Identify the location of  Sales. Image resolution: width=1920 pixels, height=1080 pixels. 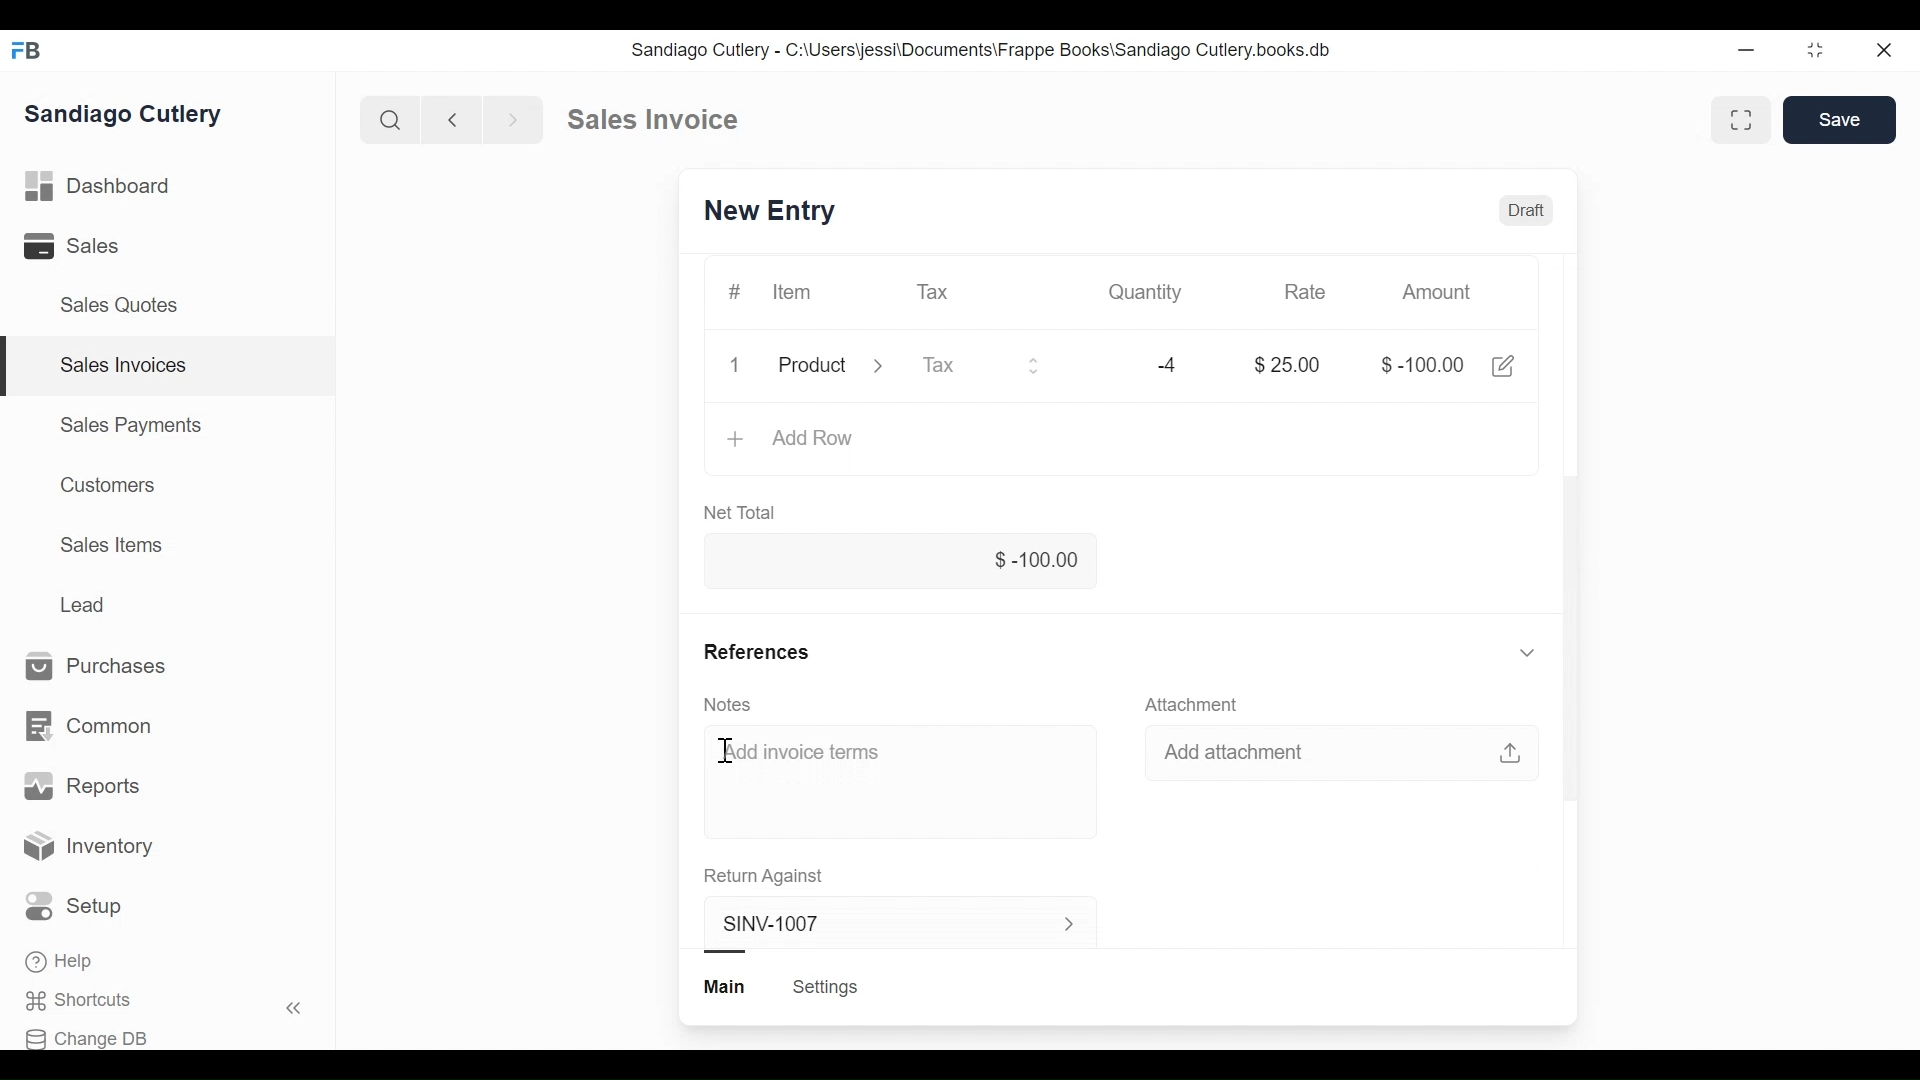
(68, 245).